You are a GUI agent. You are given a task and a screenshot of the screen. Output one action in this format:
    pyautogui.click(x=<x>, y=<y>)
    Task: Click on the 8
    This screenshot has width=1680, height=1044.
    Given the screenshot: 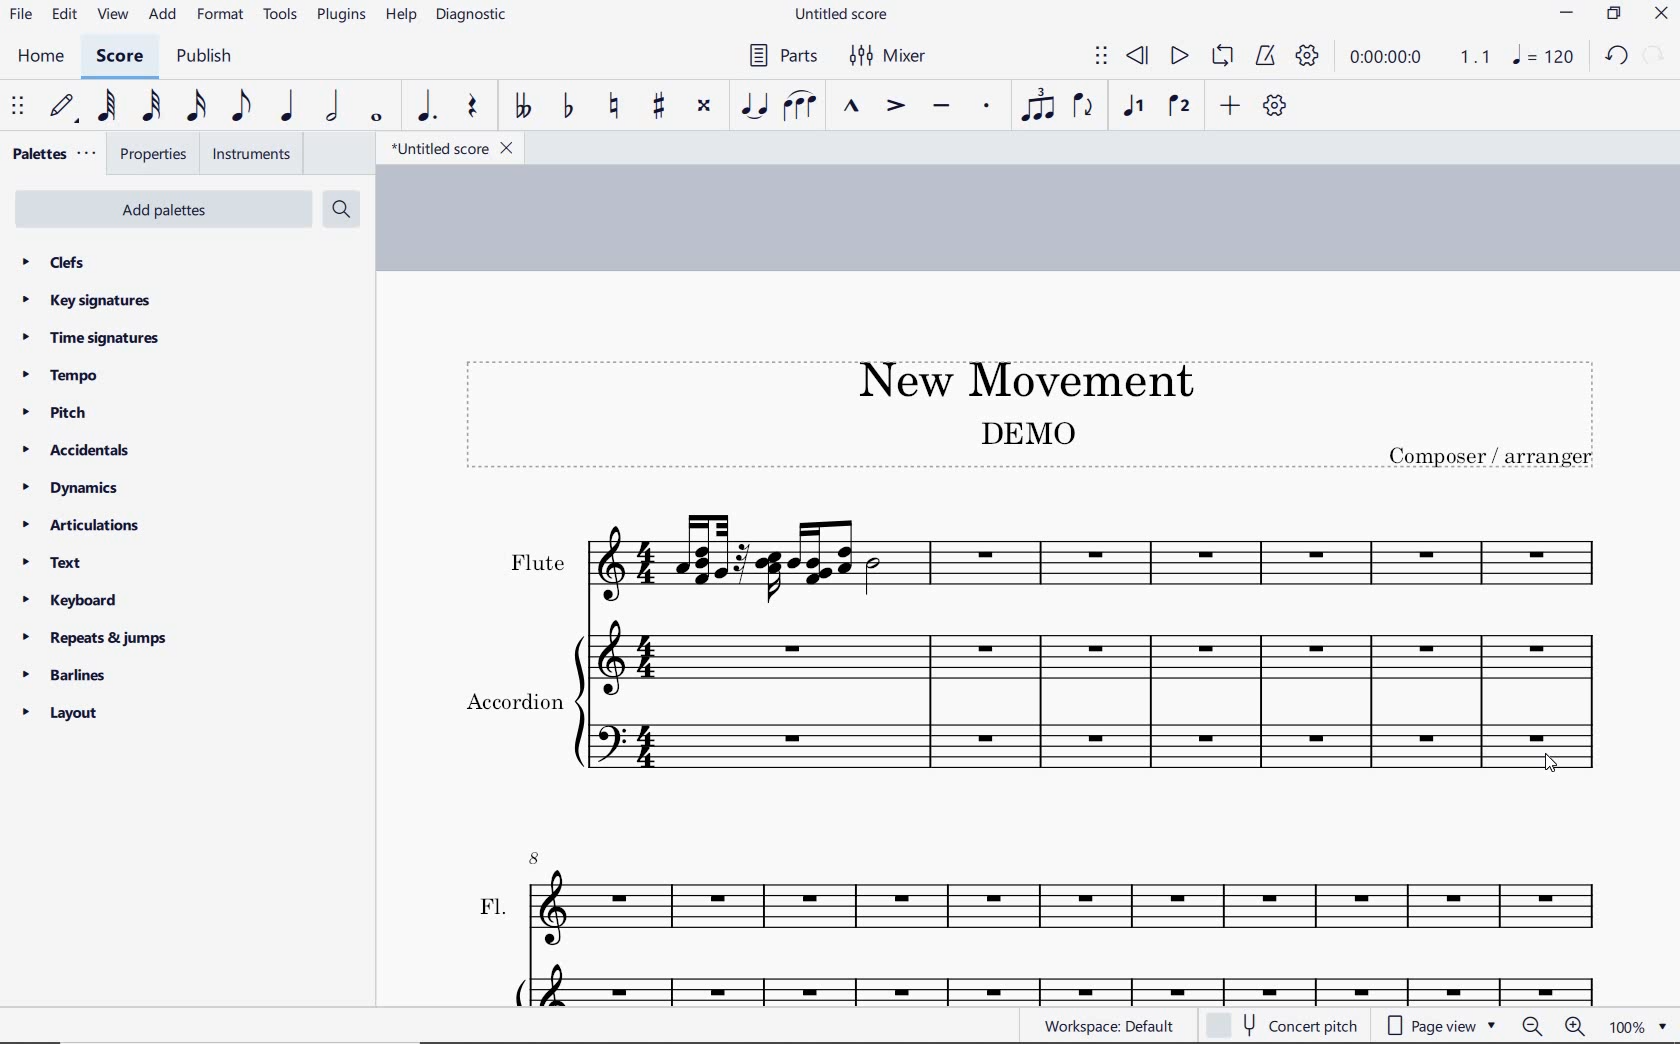 What is the action you would take?
    pyautogui.click(x=536, y=856)
    